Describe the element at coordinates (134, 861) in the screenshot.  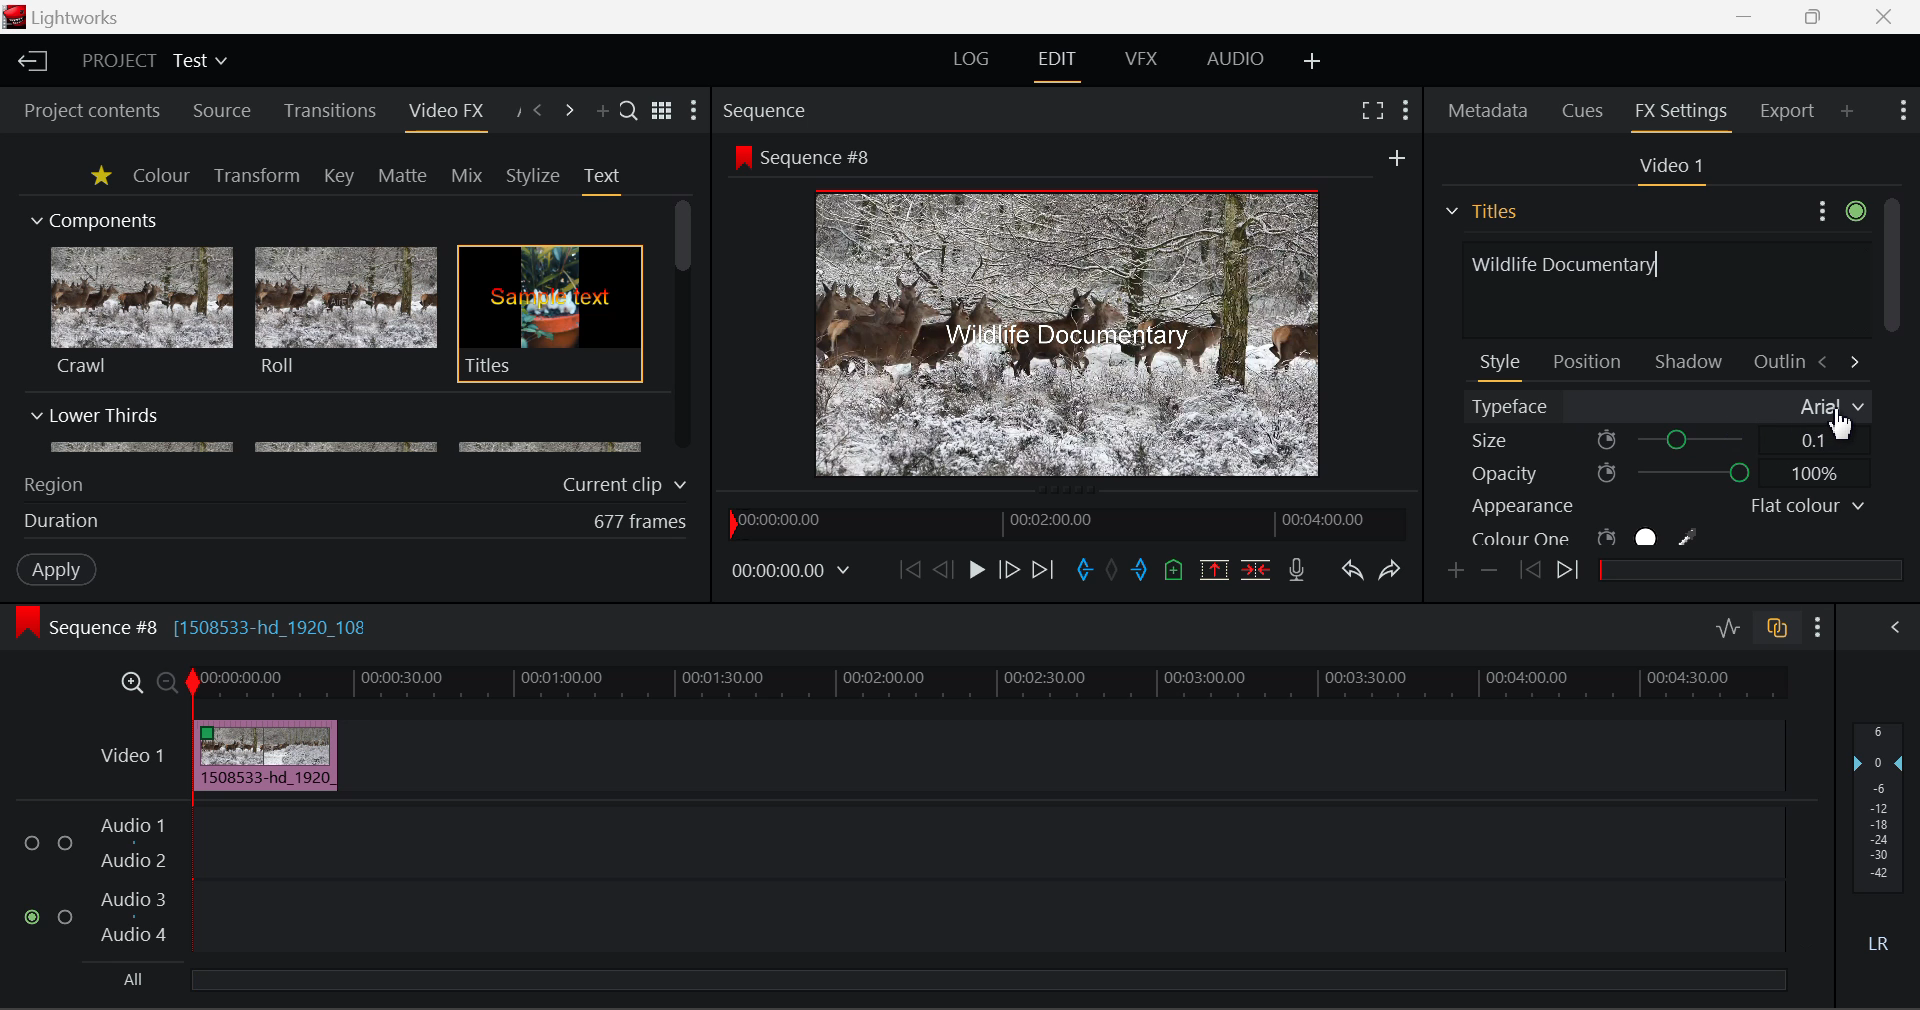
I see `Audio 2` at that location.